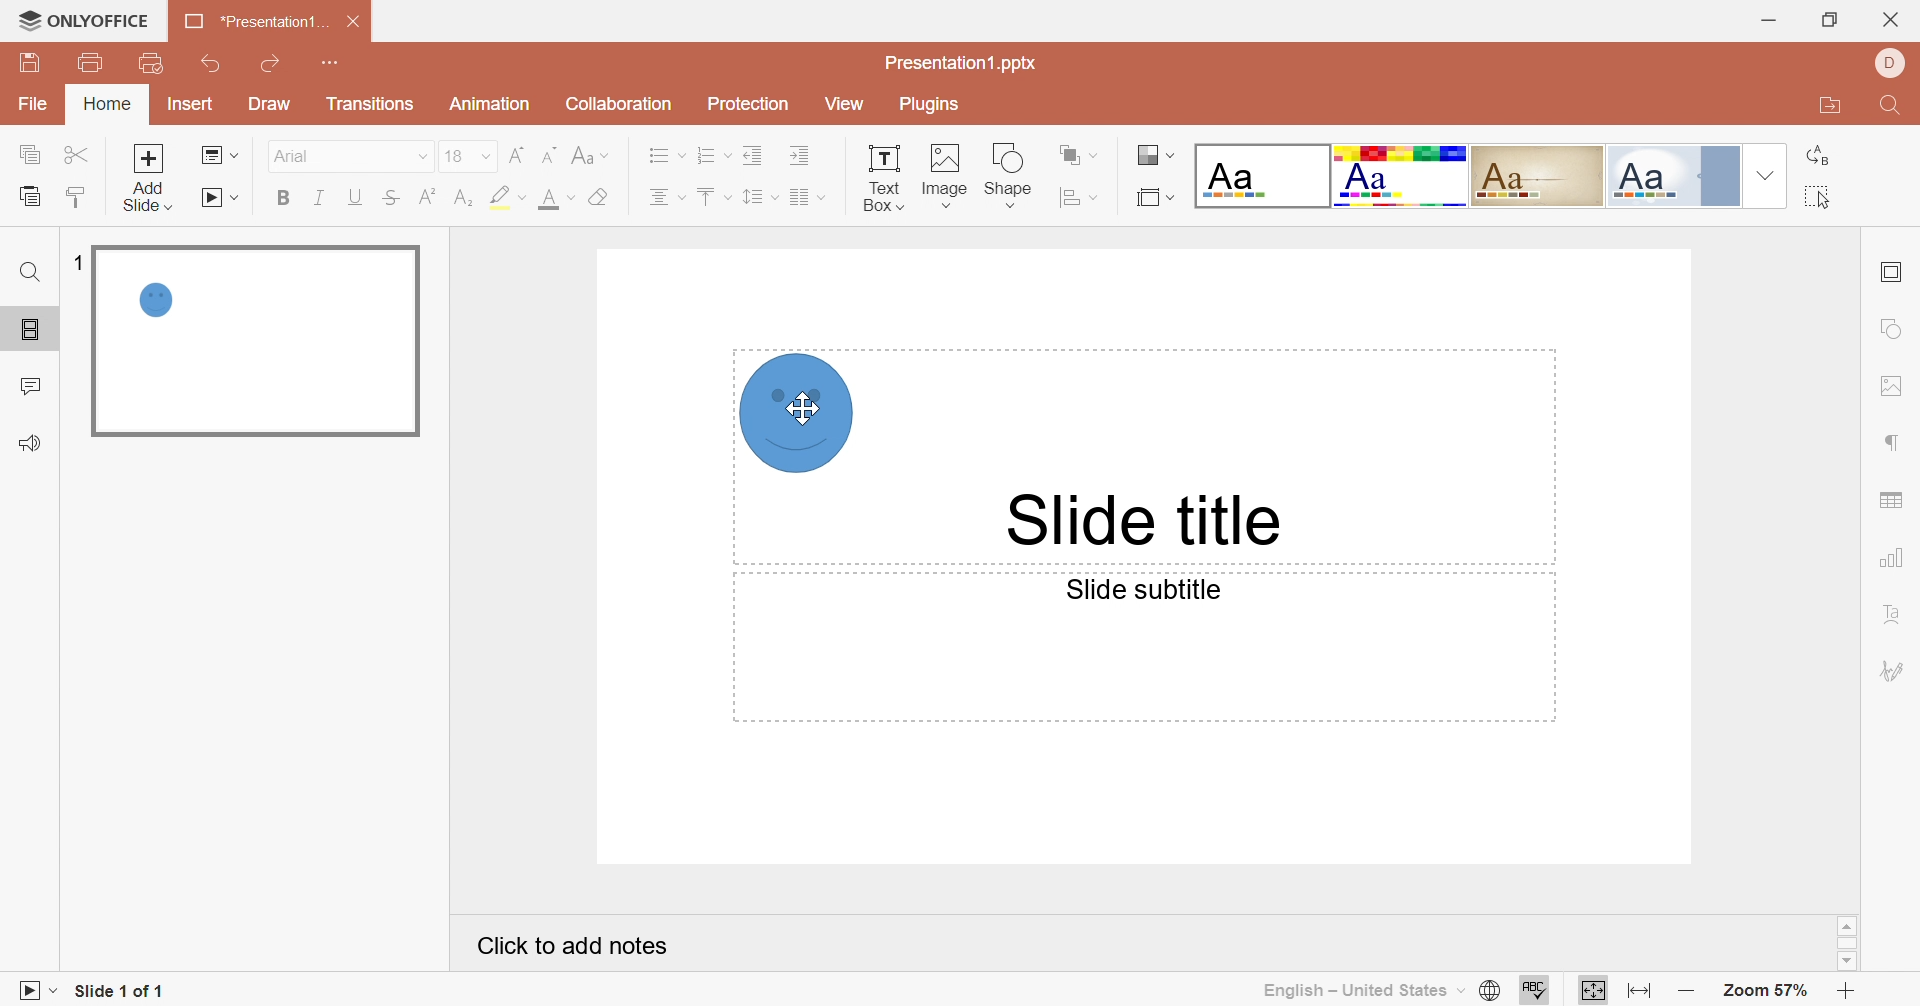  What do you see at coordinates (1896, 558) in the screenshot?
I see `chart settings` at bounding box center [1896, 558].